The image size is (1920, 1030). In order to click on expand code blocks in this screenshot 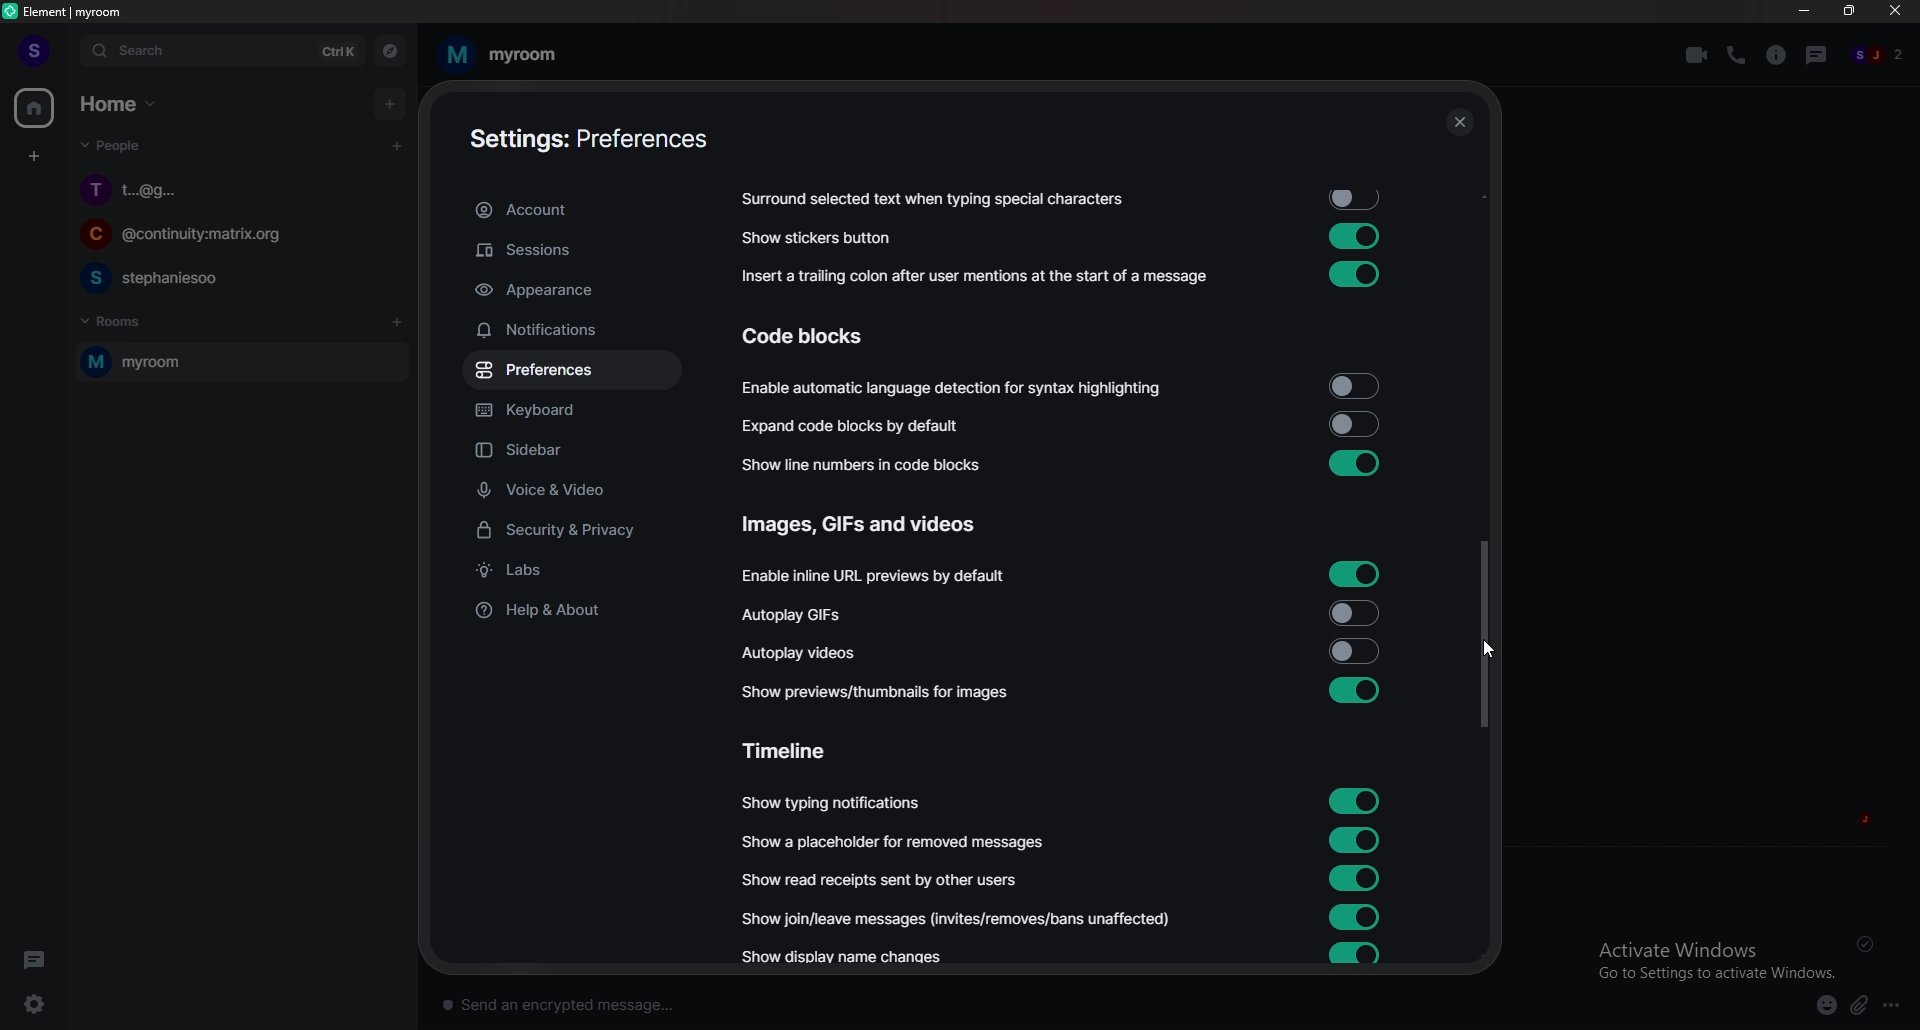, I will do `click(858, 426)`.